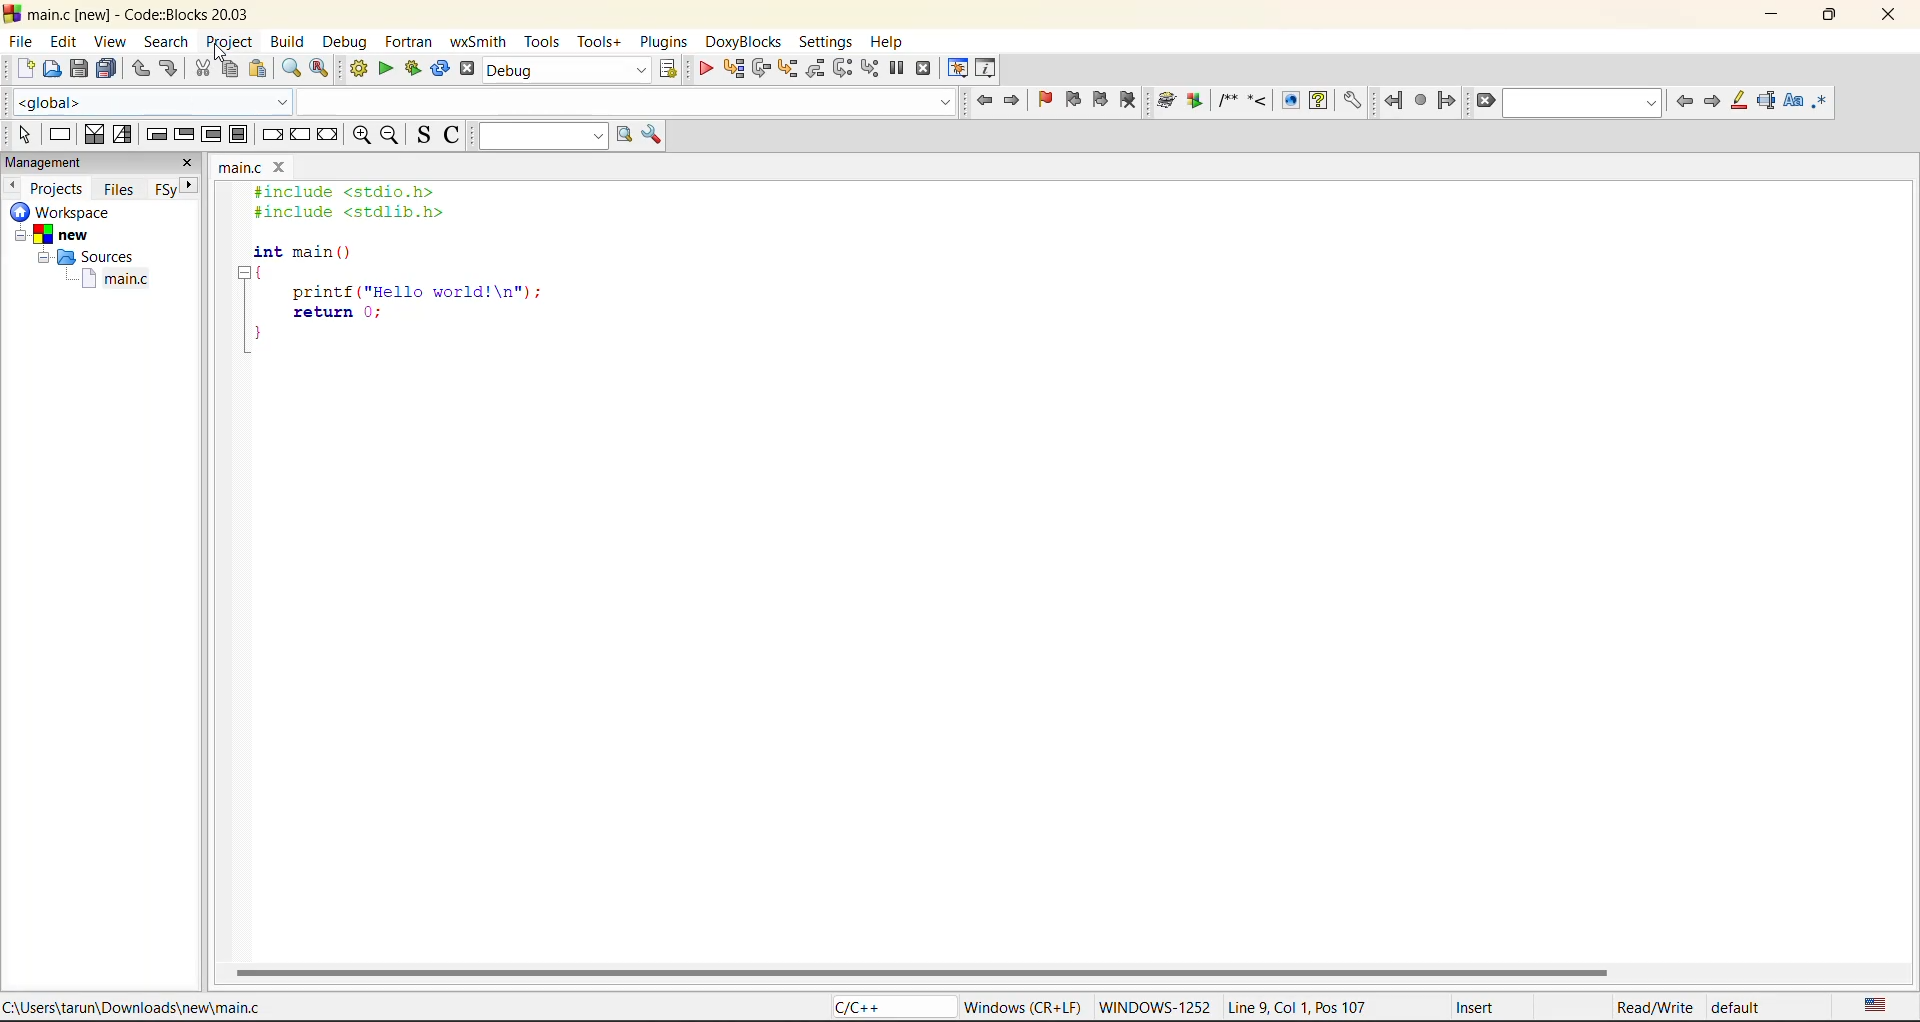 This screenshot has width=1920, height=1022. What do you see at coordinates (1132, 103) in the screenshot?
I see `clear bookmark` at bounding box center [1132, 103].